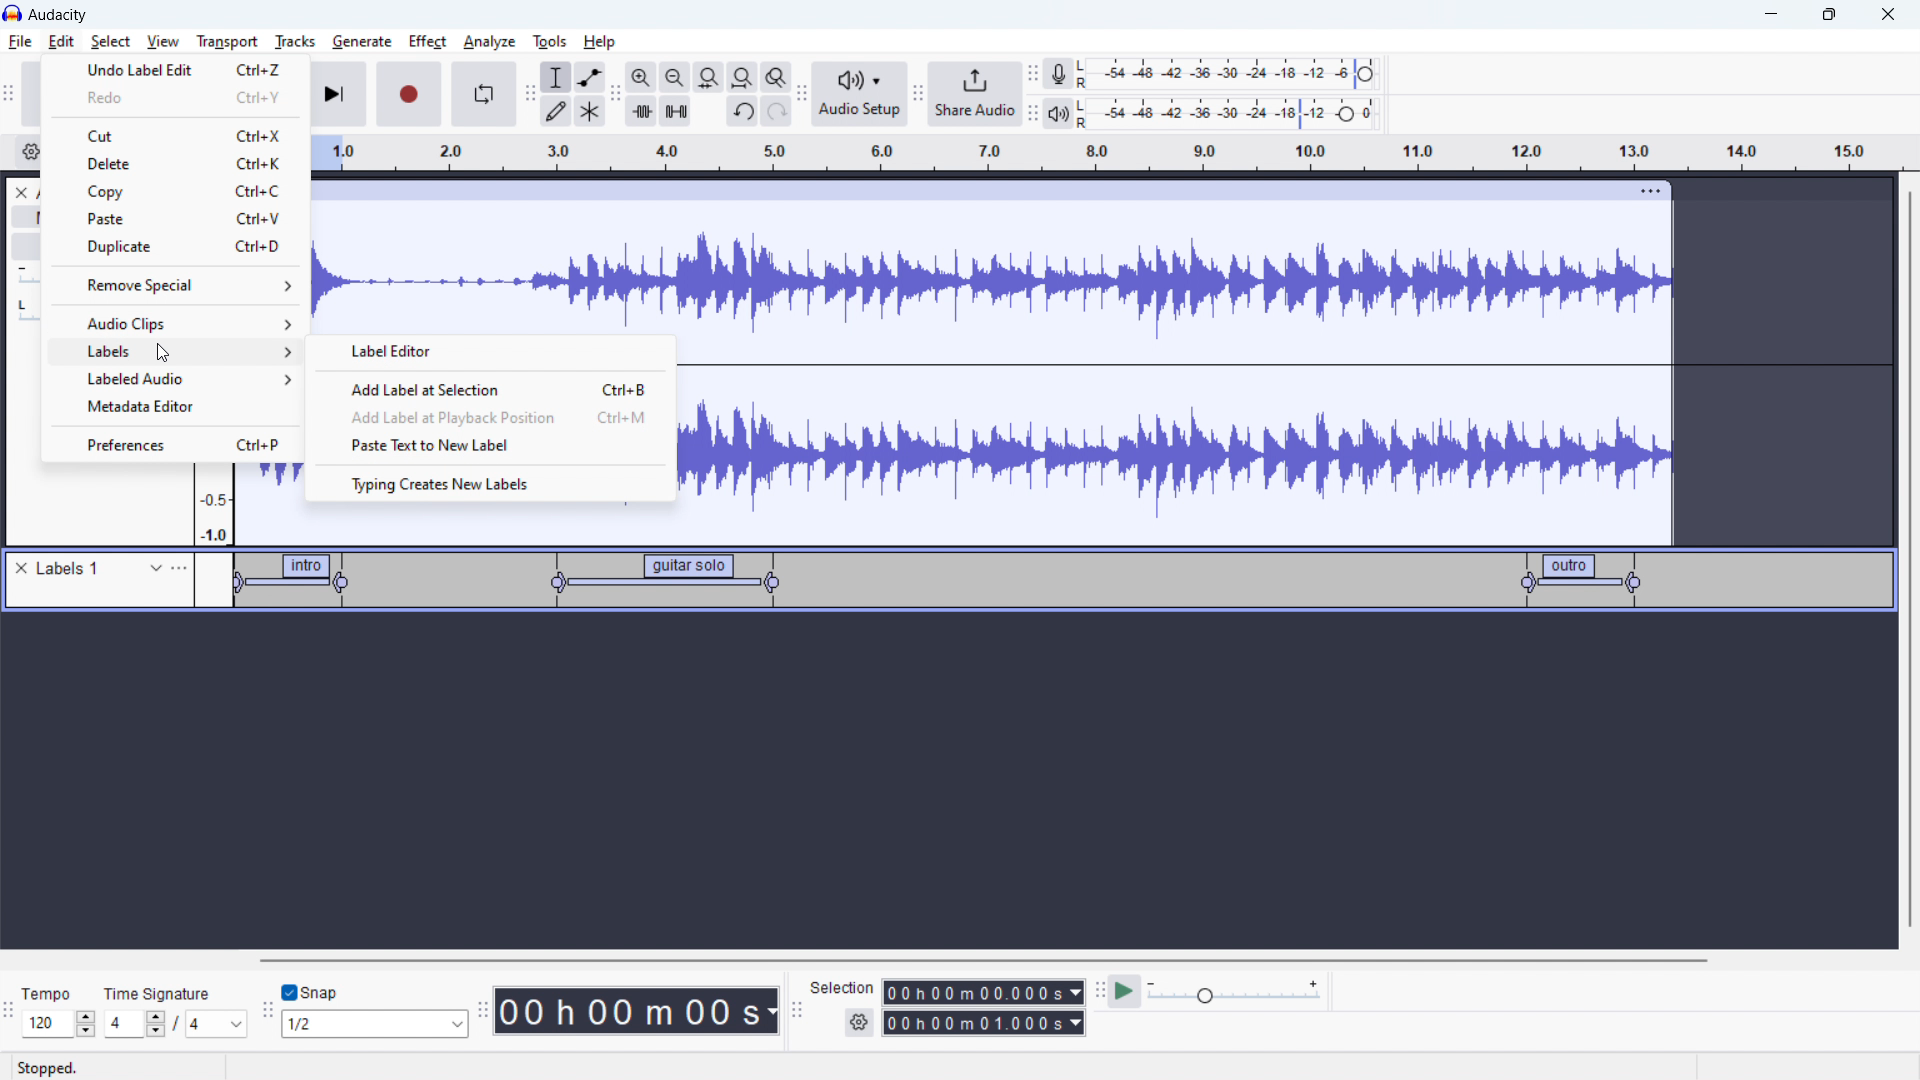 The height and width of the screenshot is (1080, 1920). I want to click on amplitude, so click(213, 507).